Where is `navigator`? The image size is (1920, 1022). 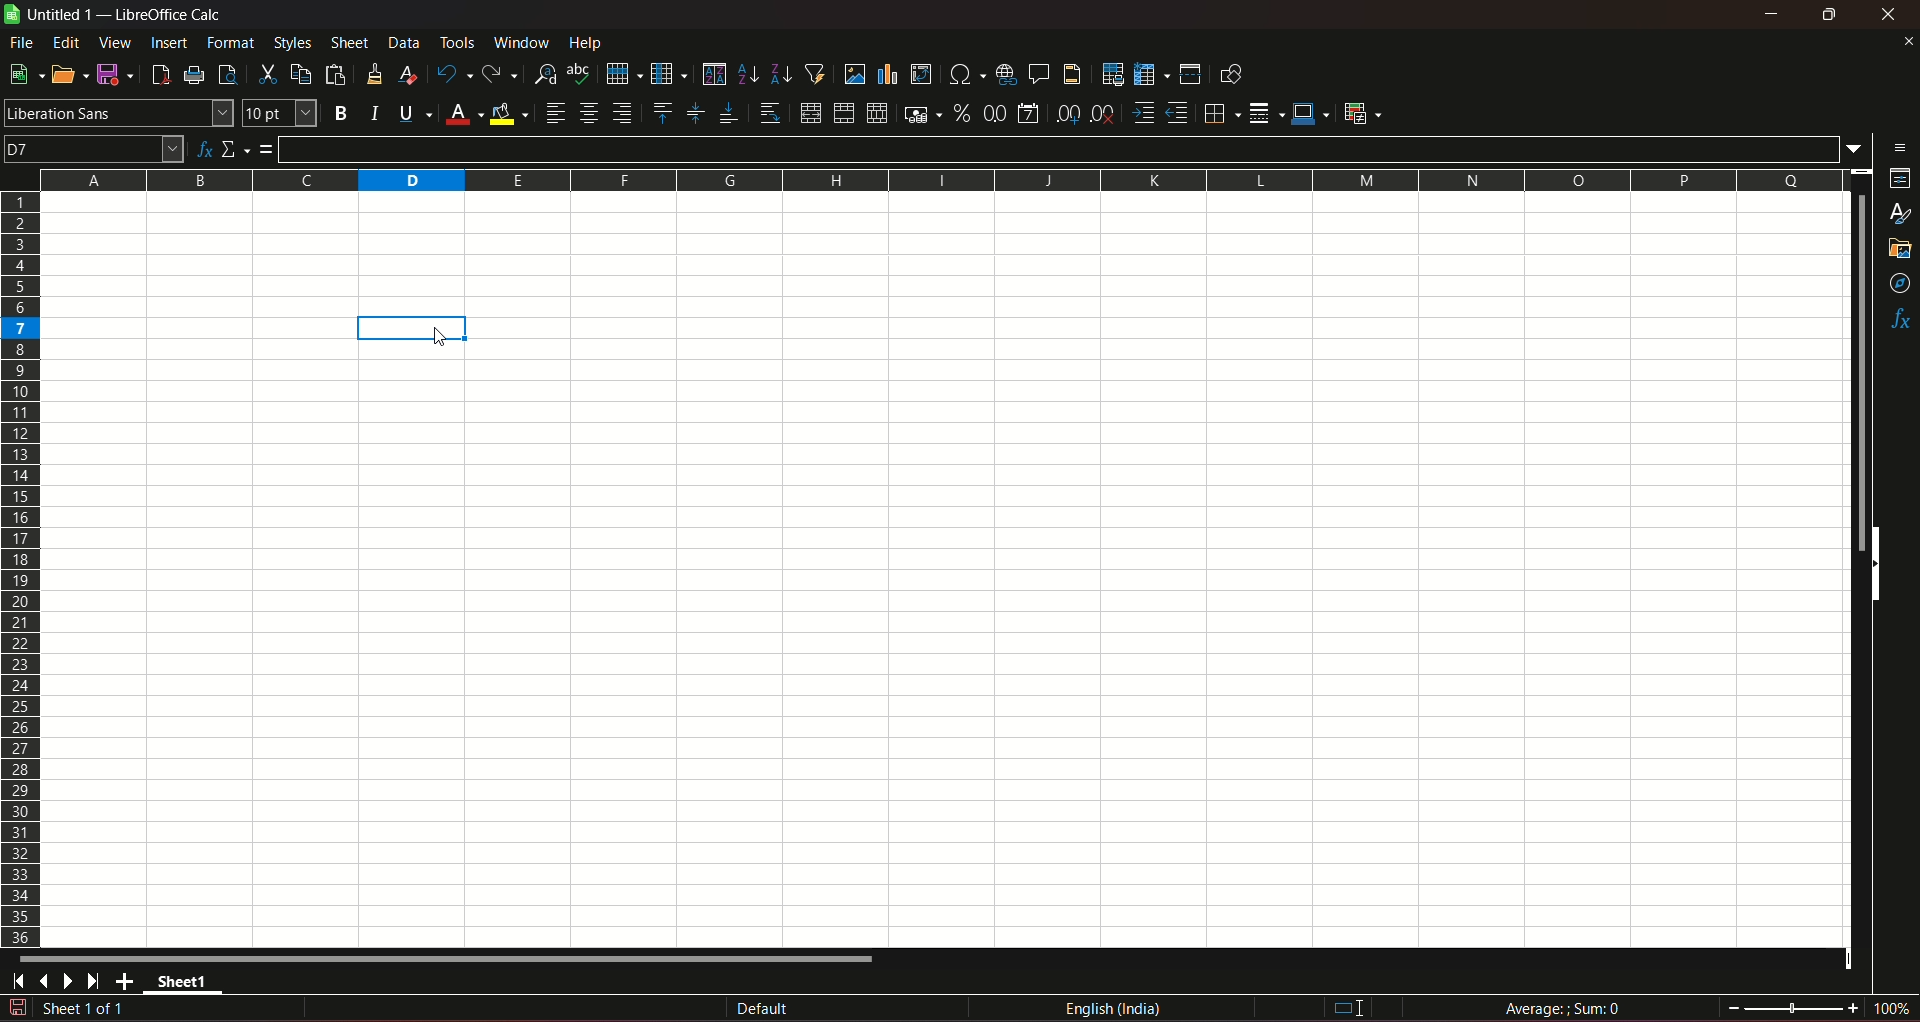 navigator is located at coordinates (1901, 285).